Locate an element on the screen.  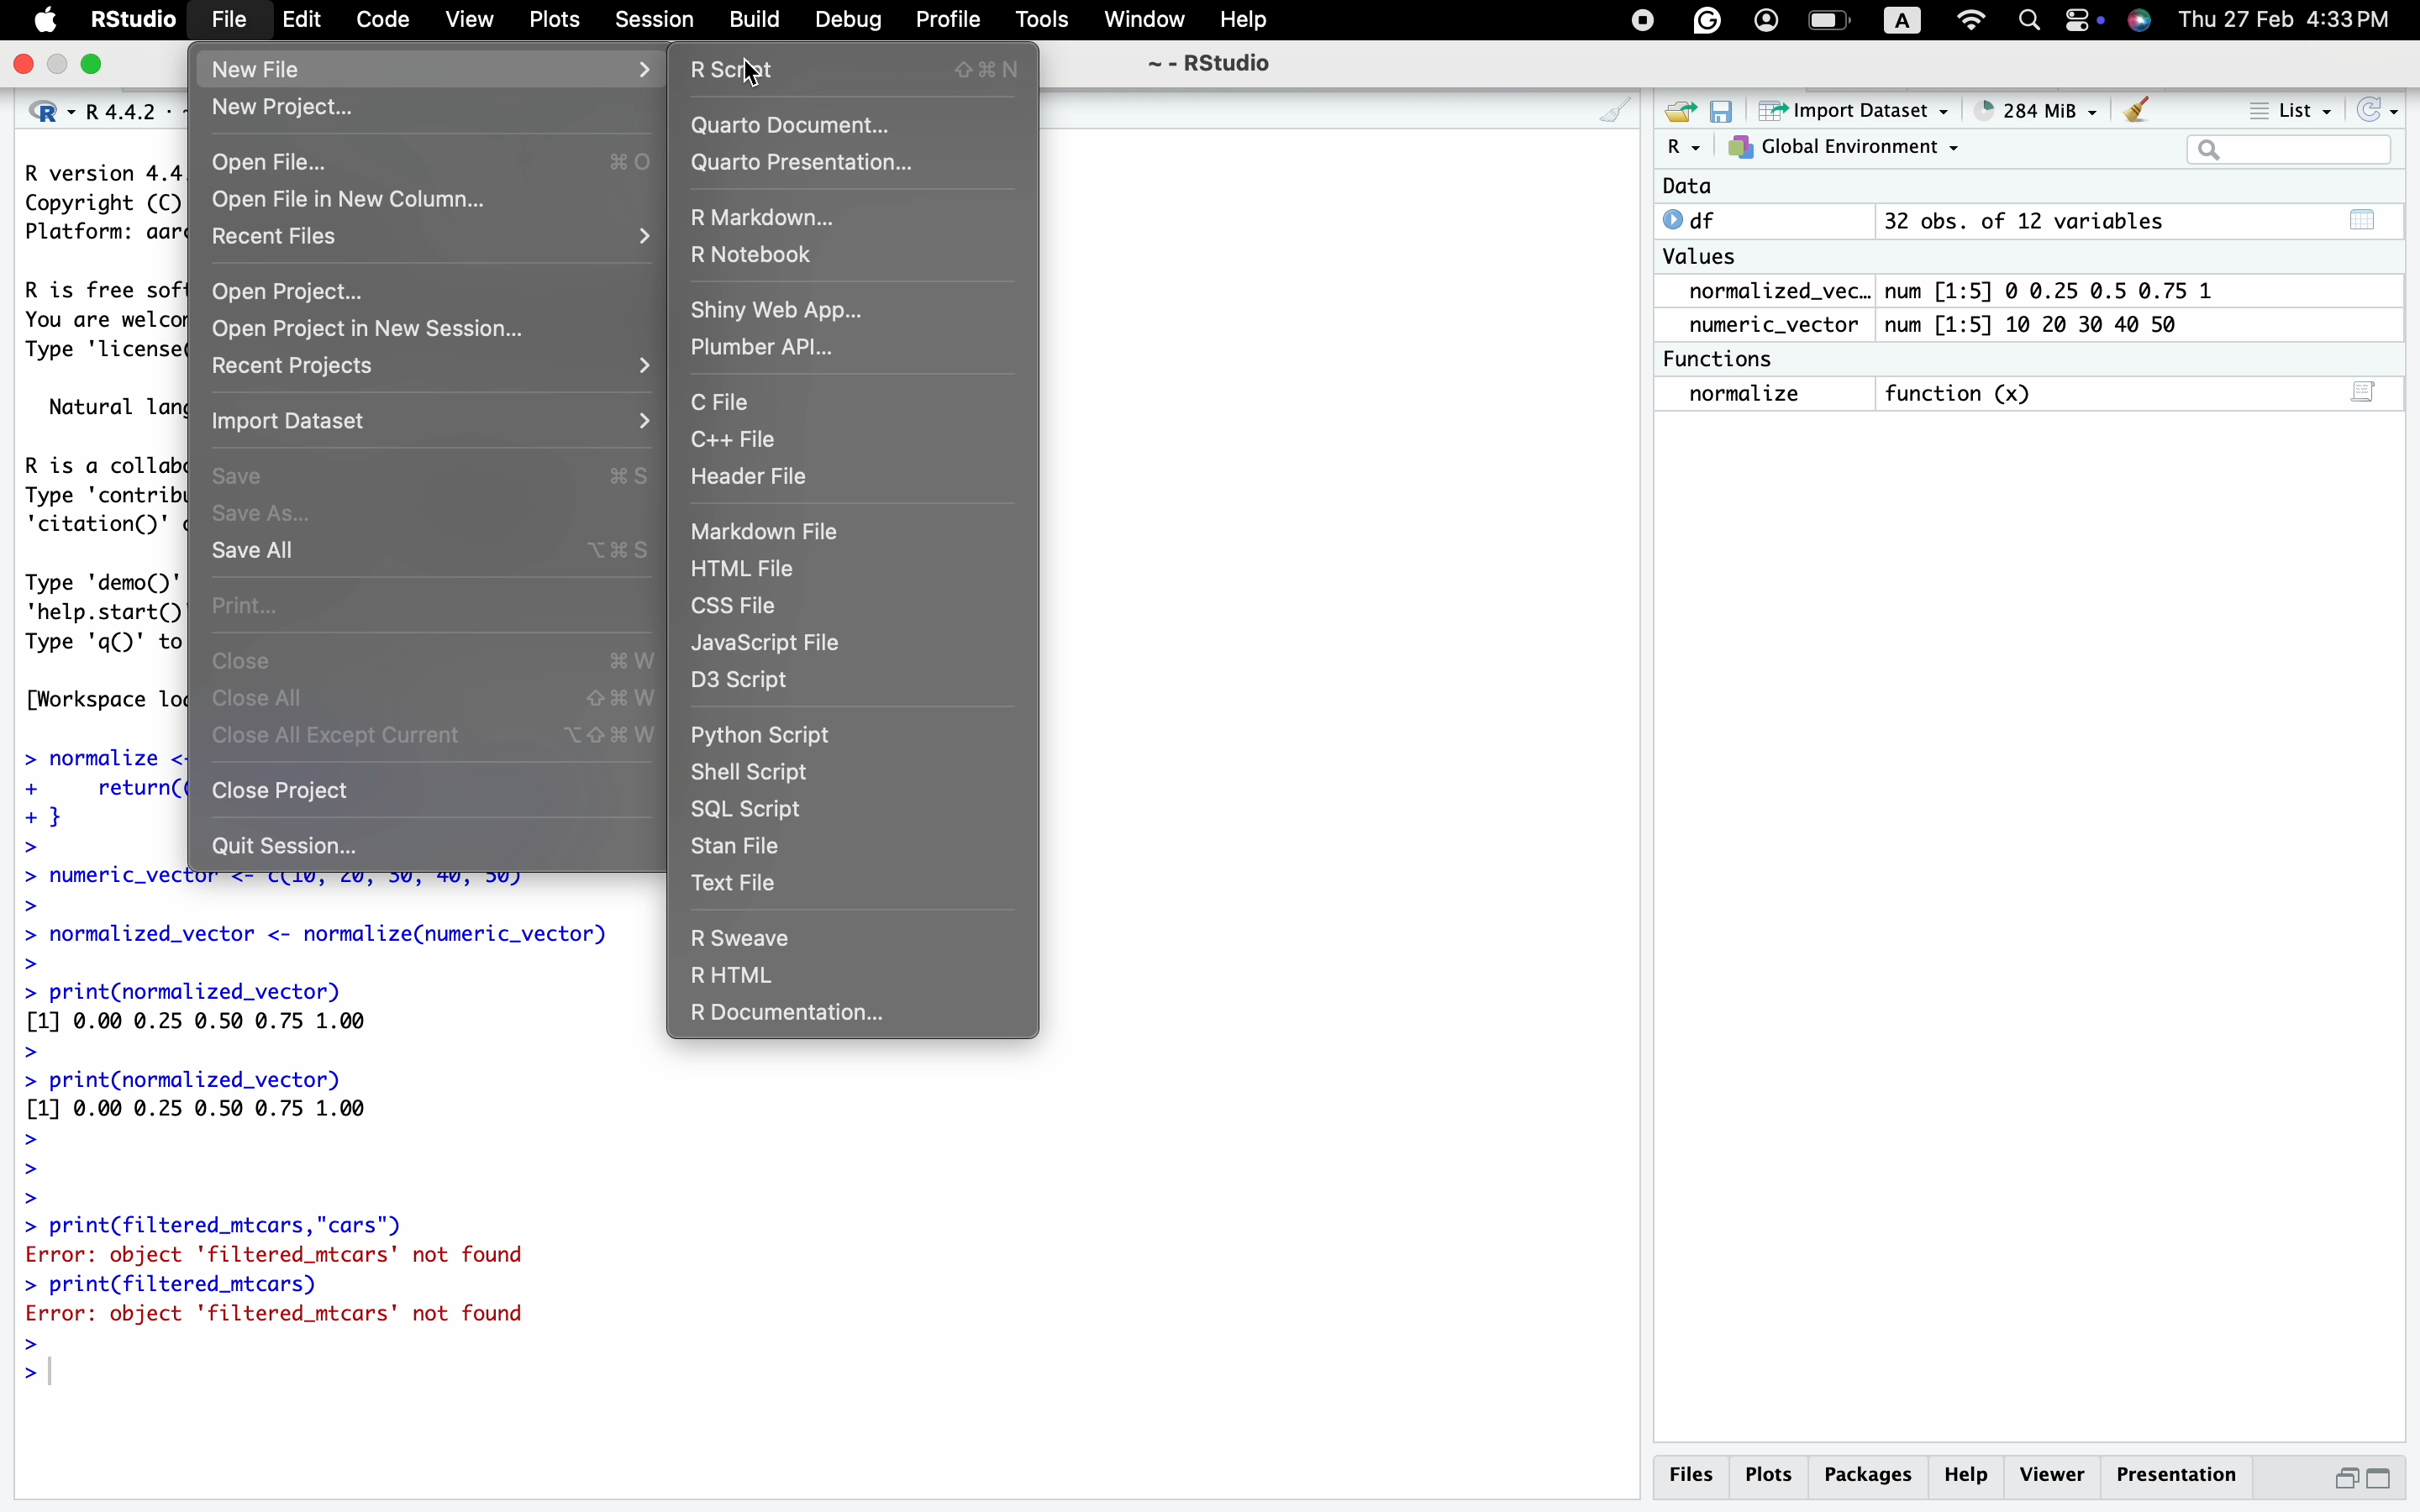
Qtan File is located at coordinates (751, 846).